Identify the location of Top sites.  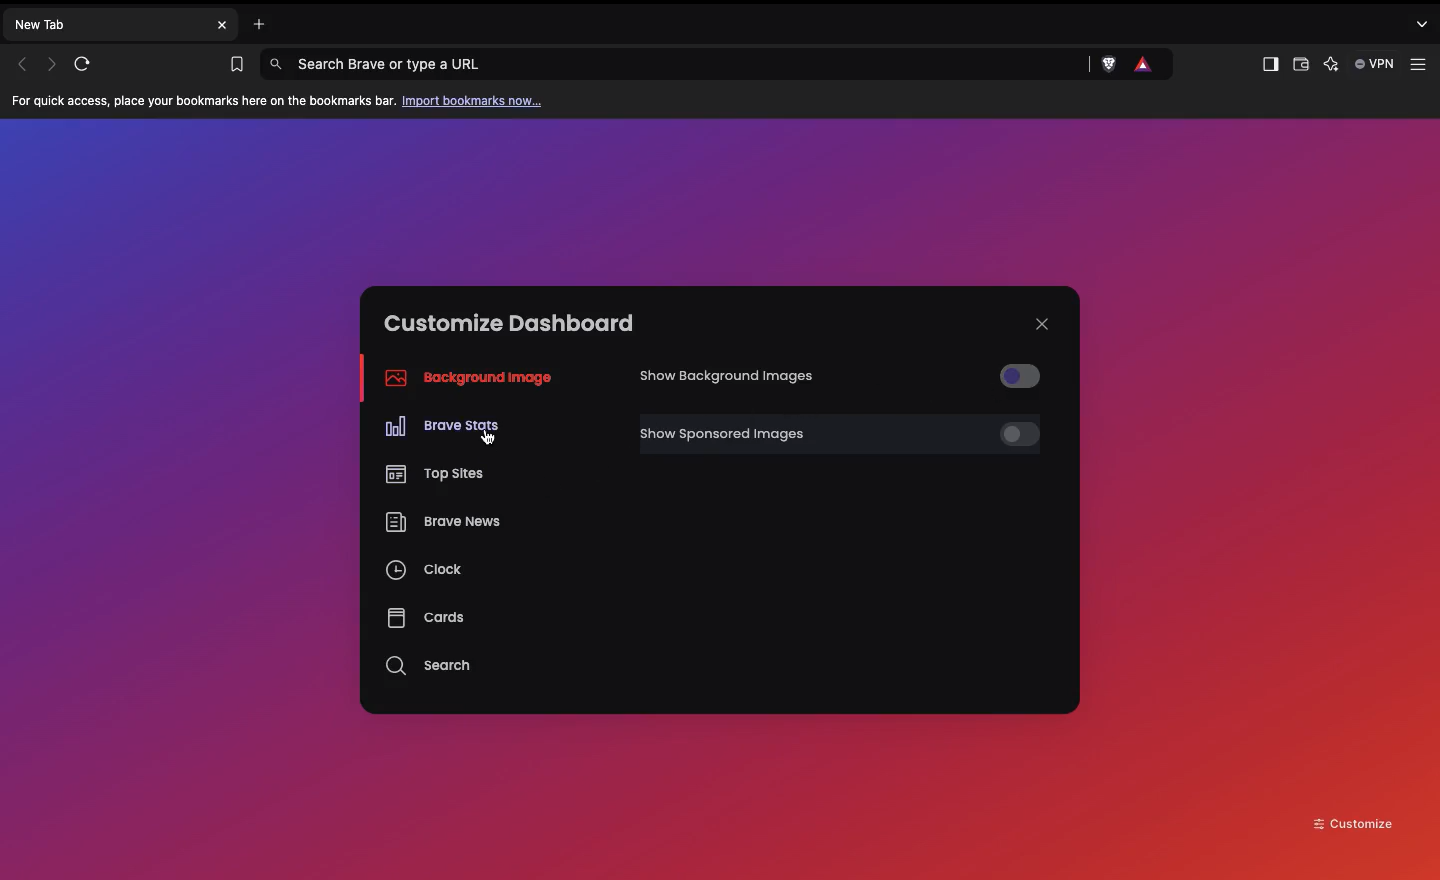
(432, 471).